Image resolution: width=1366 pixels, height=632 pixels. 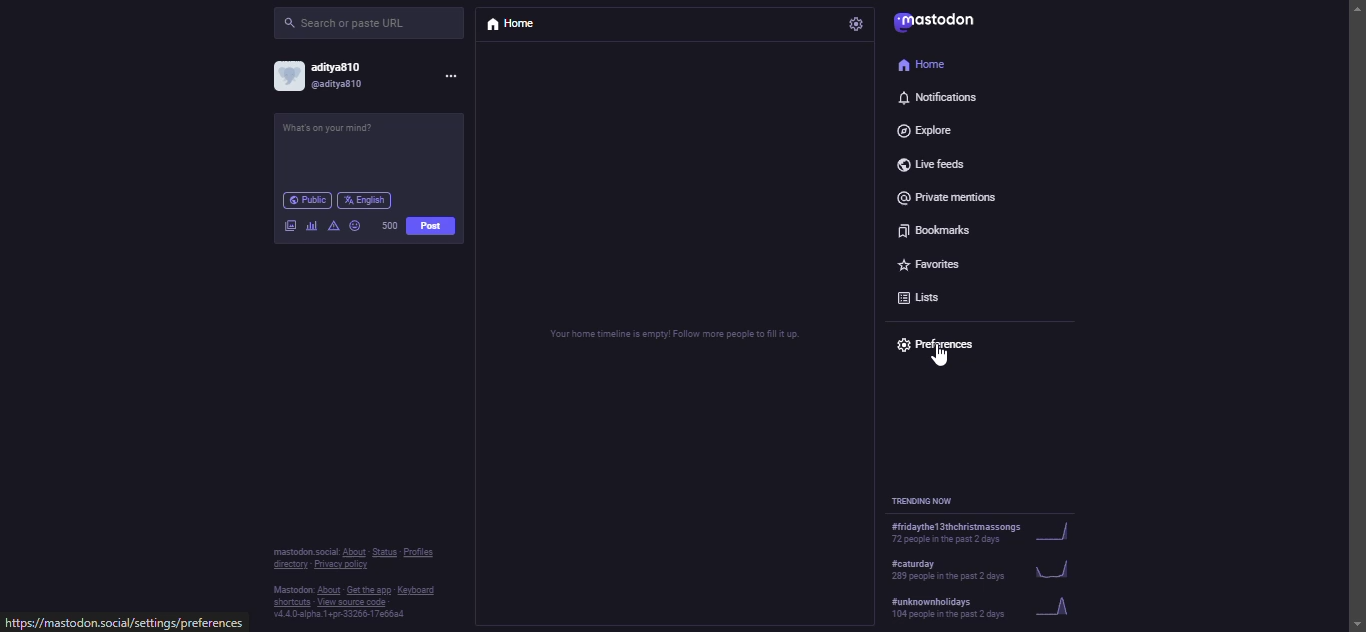 What do you see at coordinates (121, 623) in the screenshot?
I see `website` at bounding box center [121, 623].